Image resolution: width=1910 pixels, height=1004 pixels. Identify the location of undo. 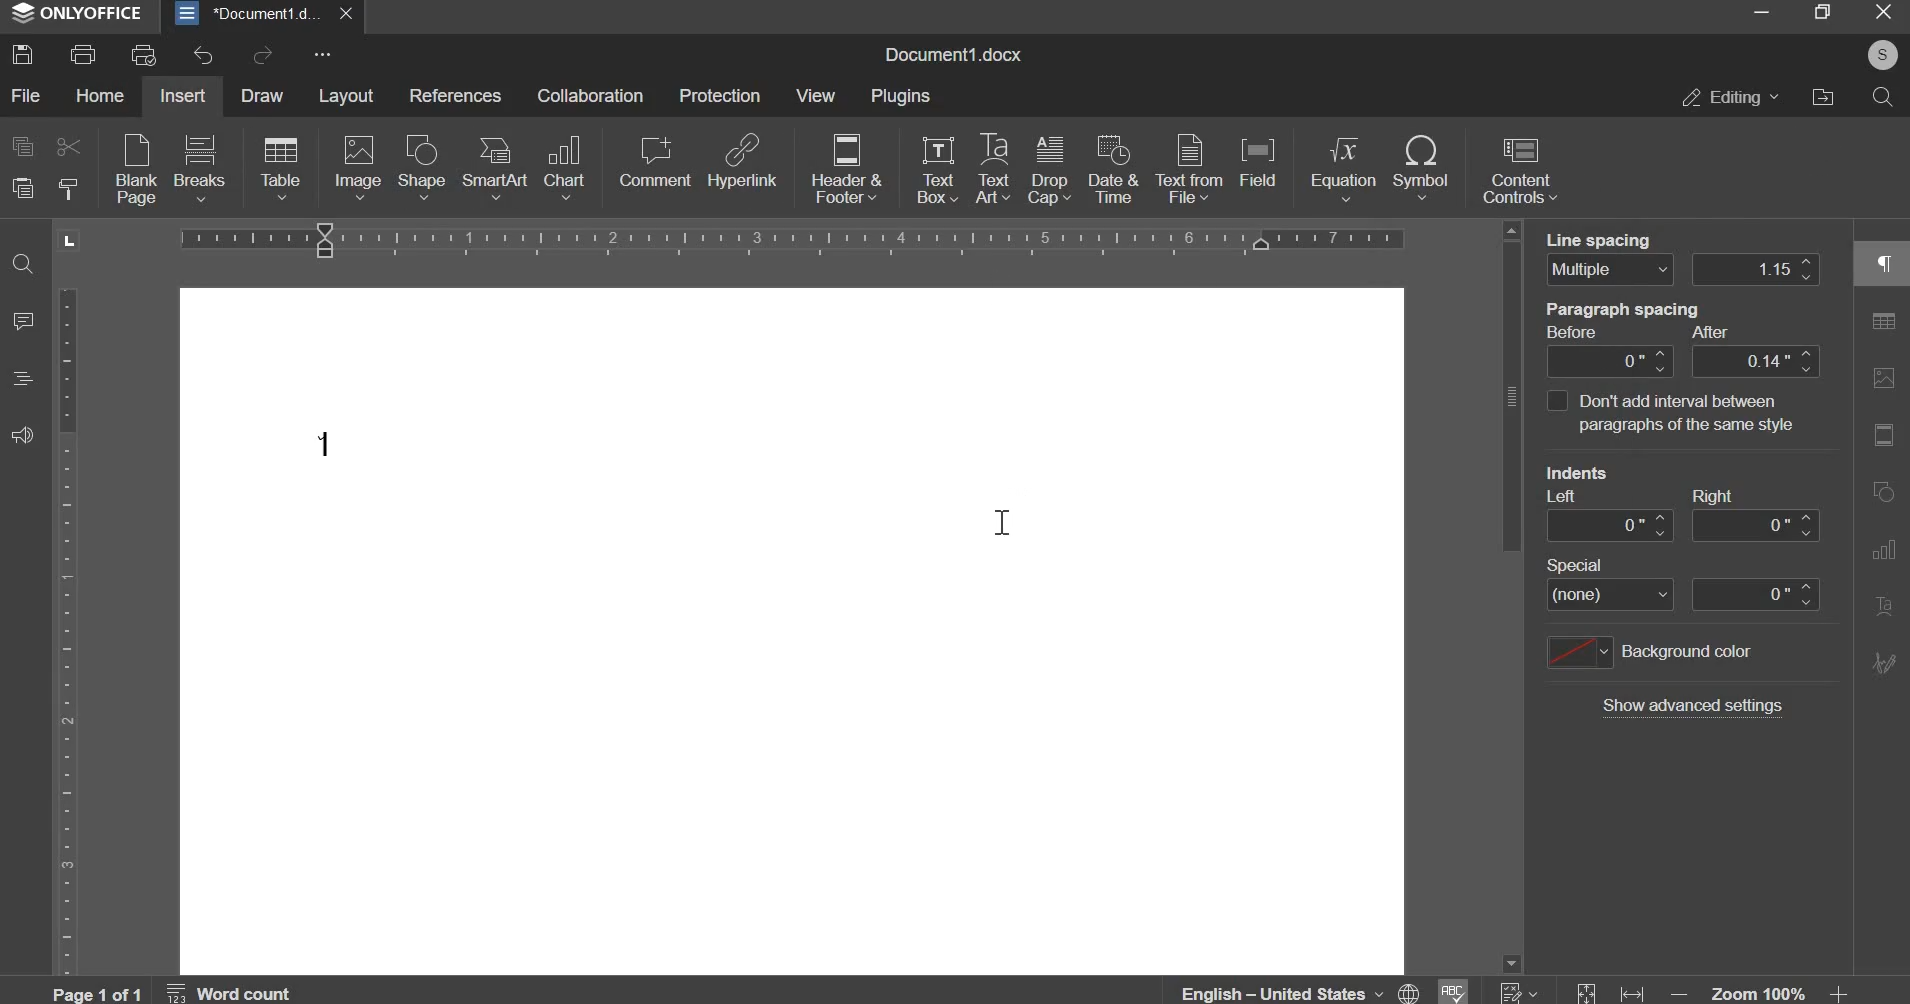
(202, 55).